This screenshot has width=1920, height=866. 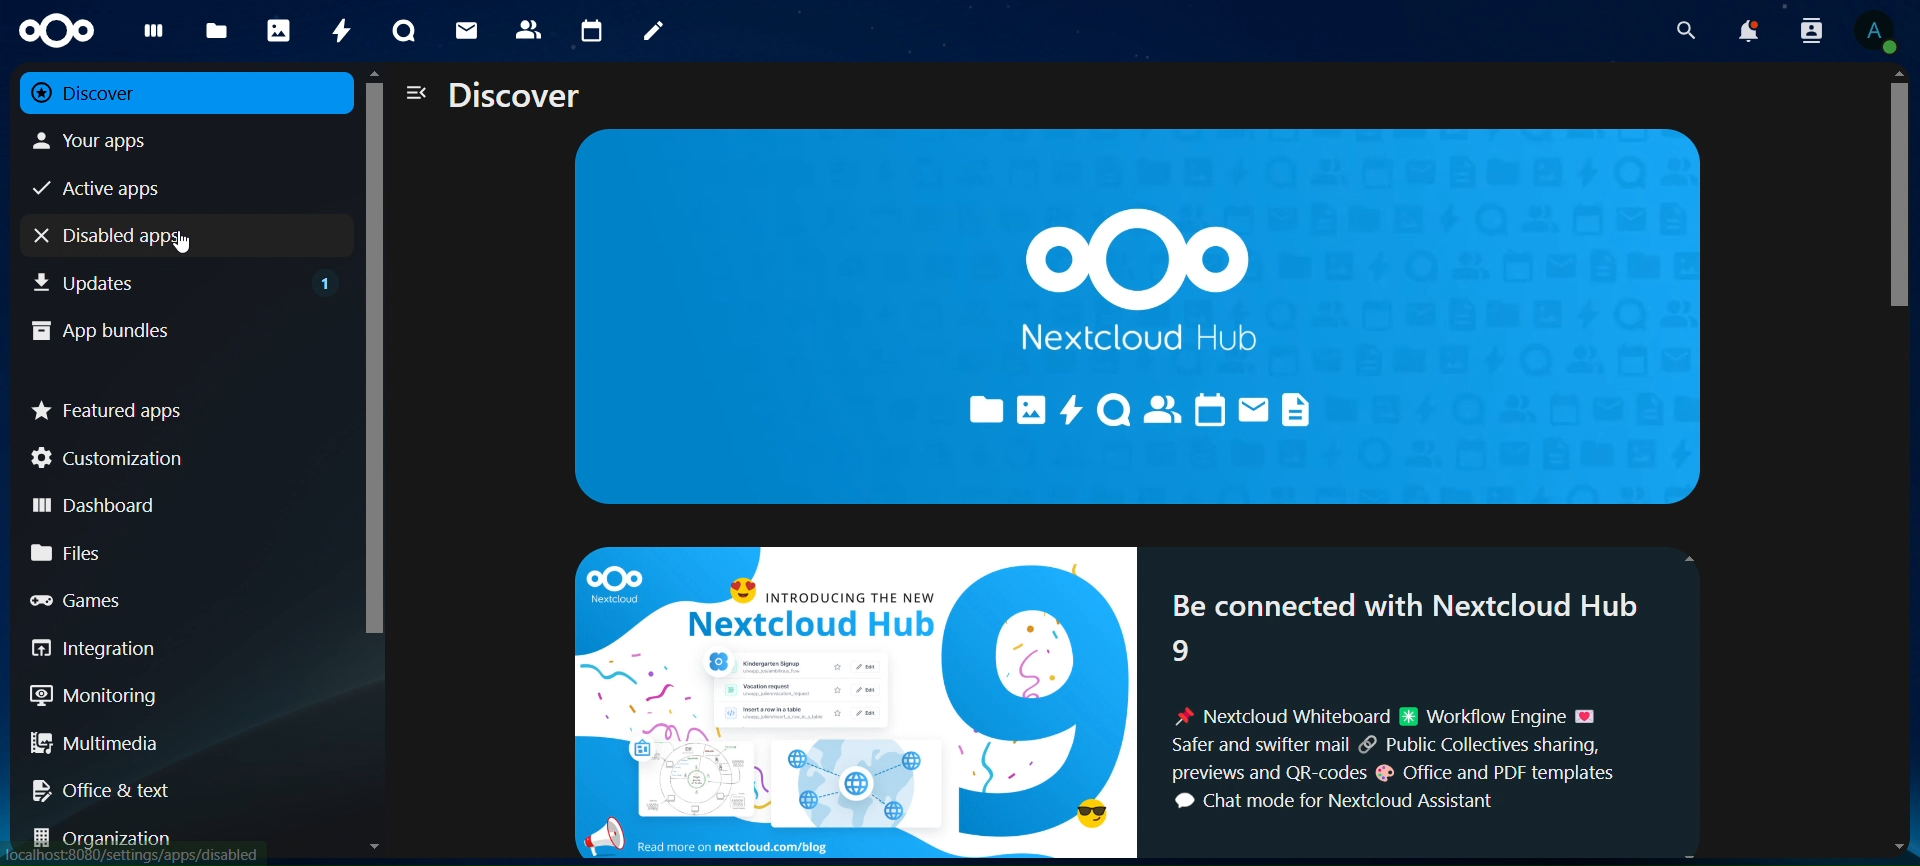 I want to click on app bundles, so click(x=166, y=328).